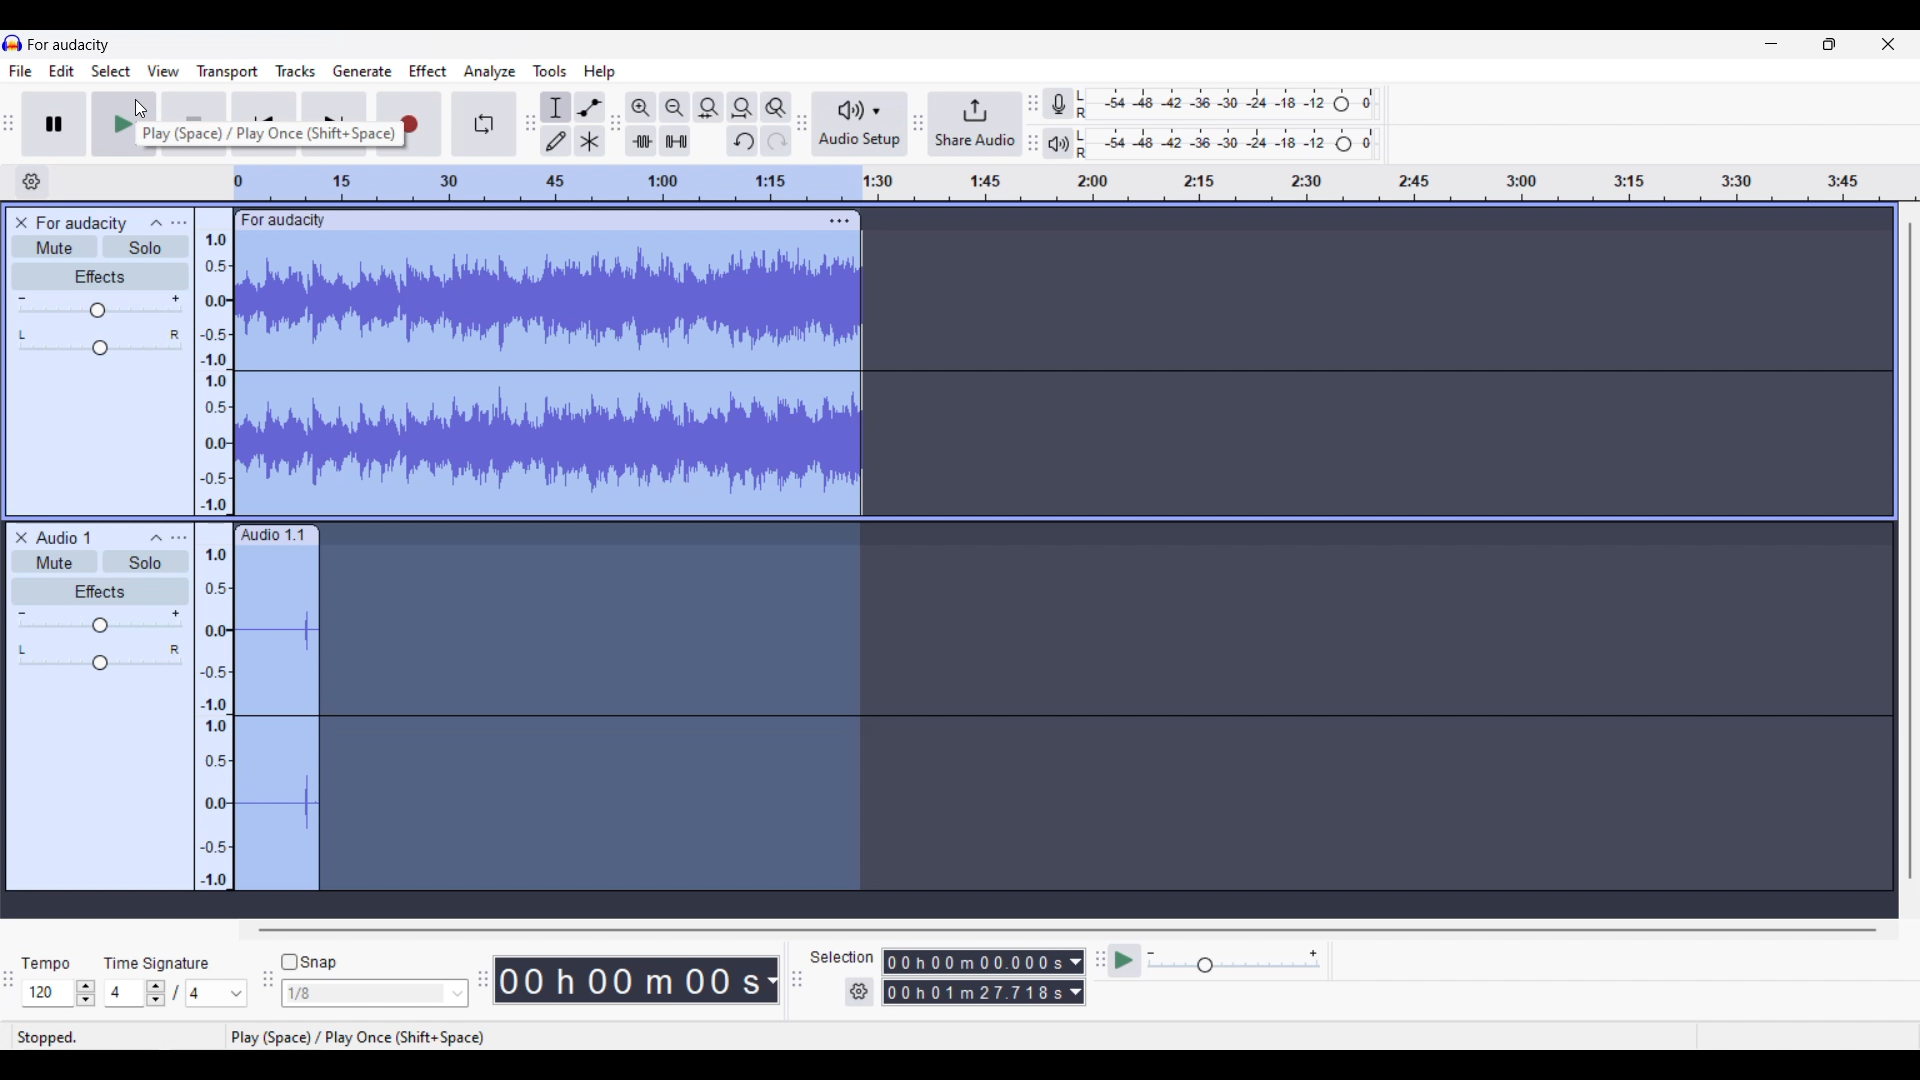  I want to click on Time signature settings, so click(178, 992).